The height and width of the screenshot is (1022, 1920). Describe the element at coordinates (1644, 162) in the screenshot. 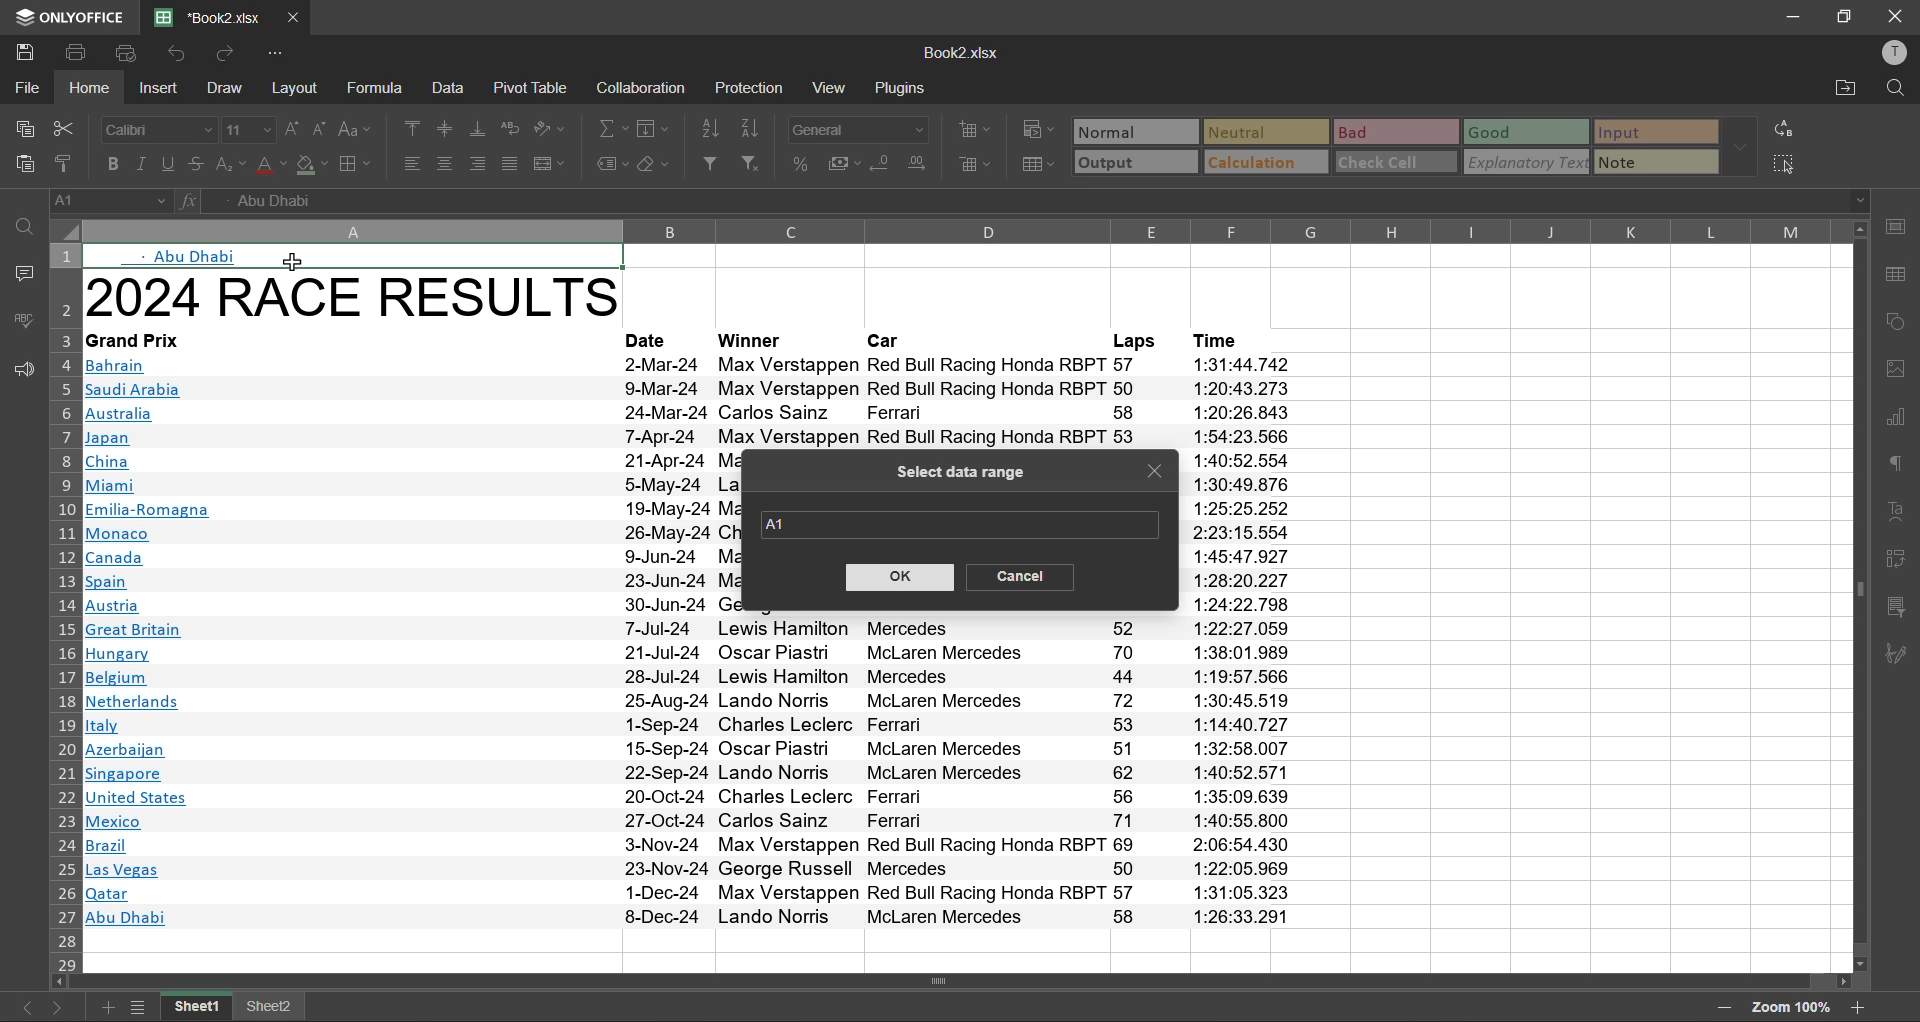

I see `note` at that location.